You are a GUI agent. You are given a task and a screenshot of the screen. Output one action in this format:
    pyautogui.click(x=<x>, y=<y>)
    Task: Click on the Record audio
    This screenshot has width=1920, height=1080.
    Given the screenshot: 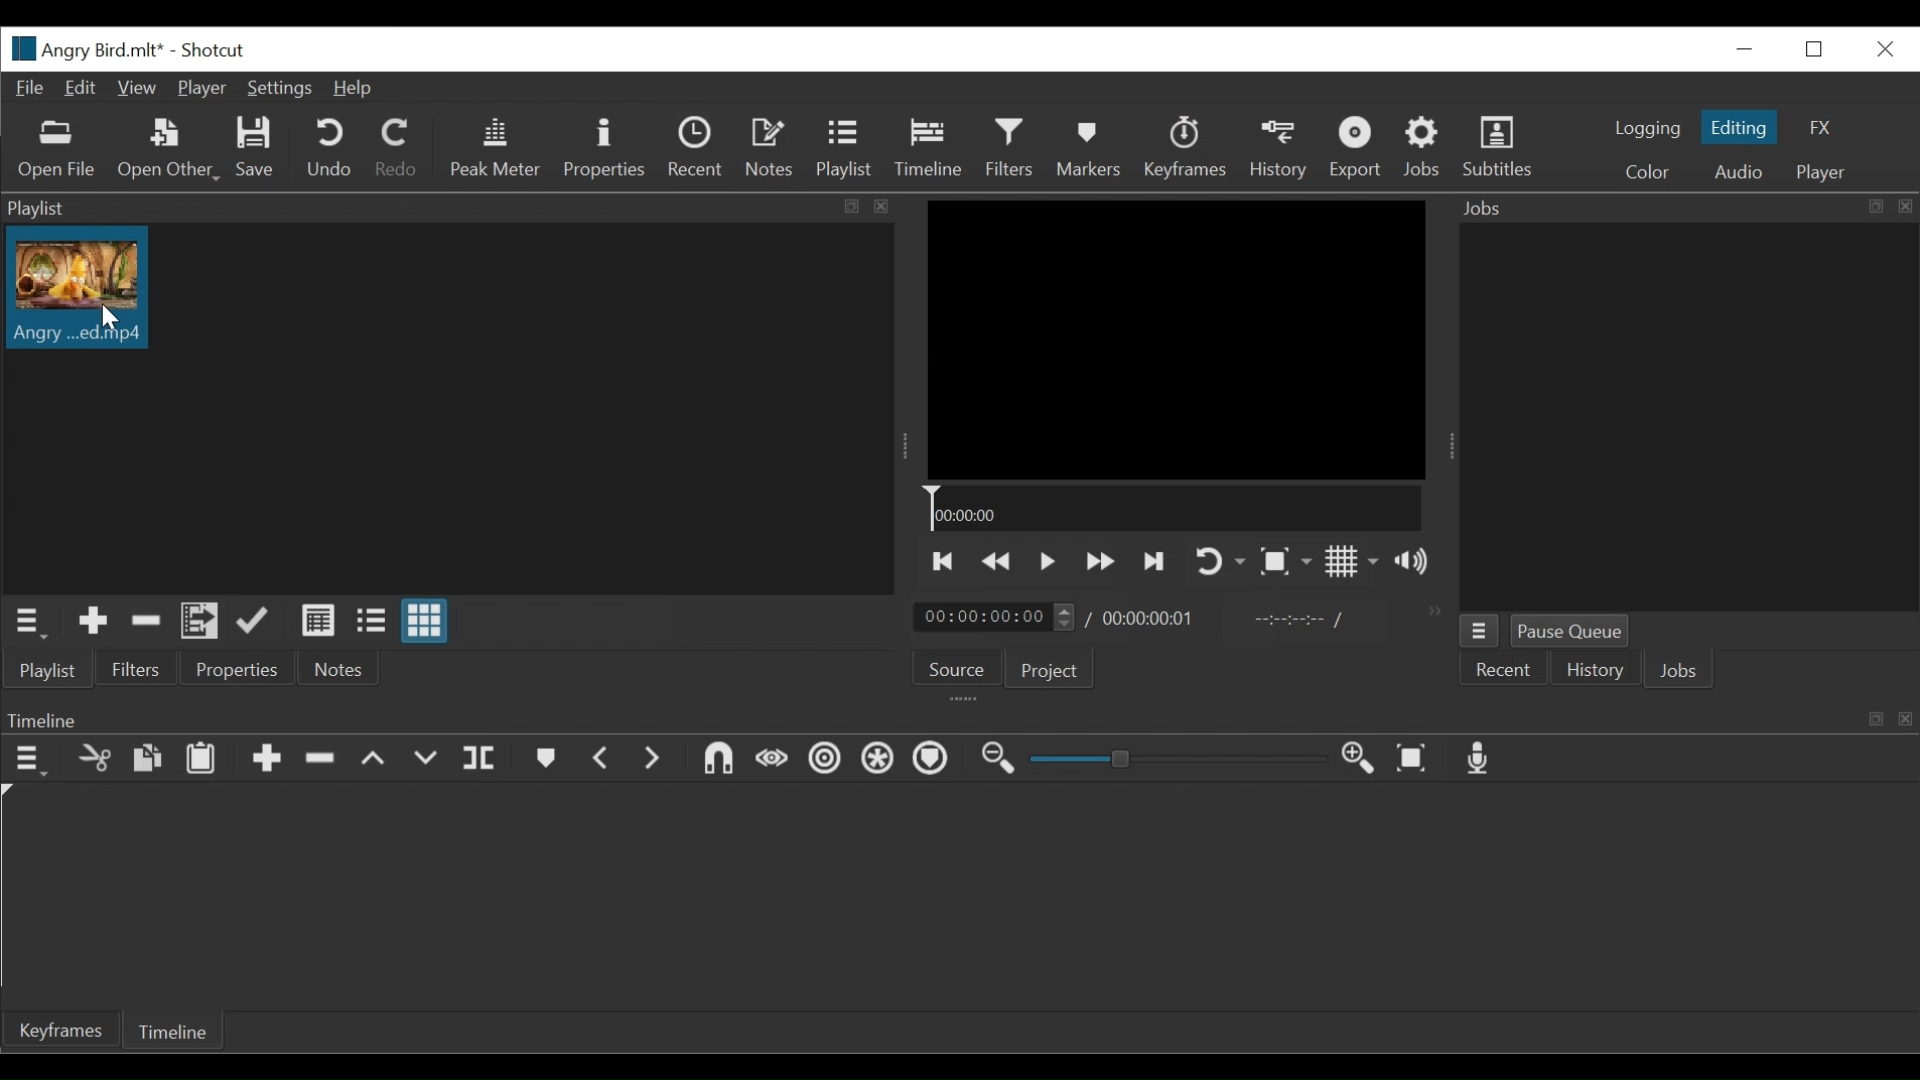 What is the action you would take?
    pyautogui.click(x=1486, y=760)
    